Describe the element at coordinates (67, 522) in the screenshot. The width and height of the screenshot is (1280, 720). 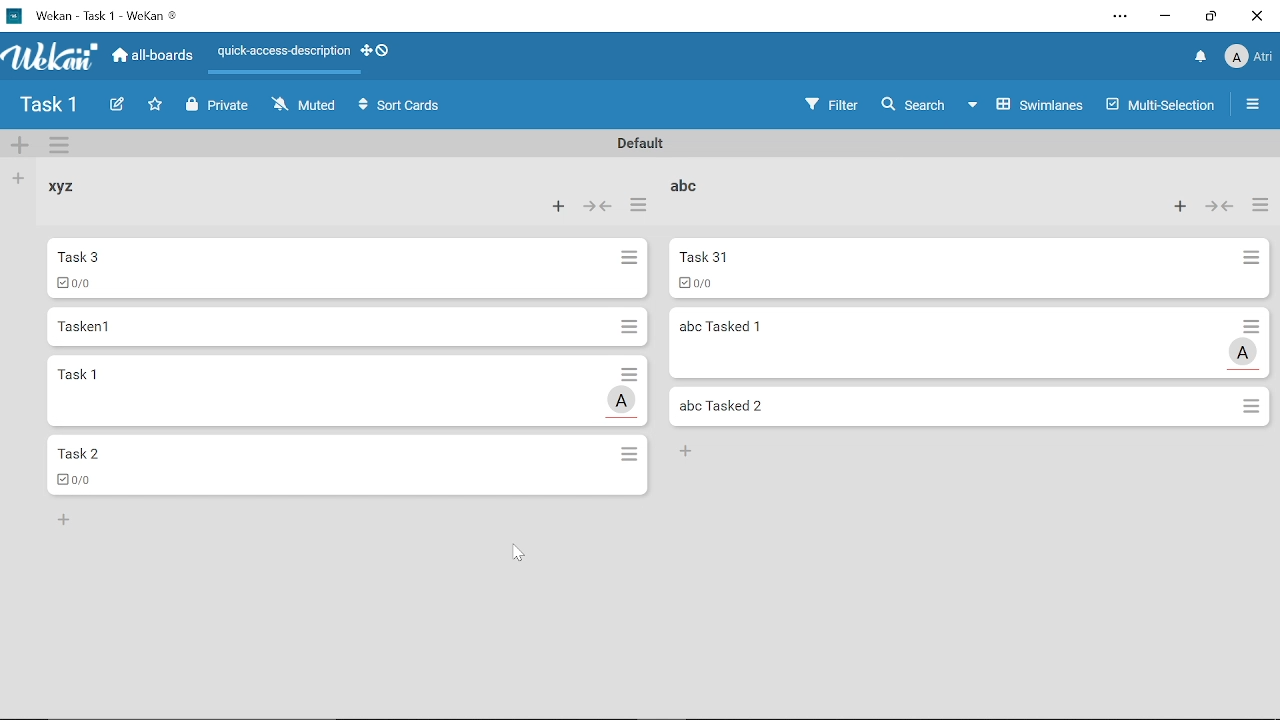
I see `add` at that location.